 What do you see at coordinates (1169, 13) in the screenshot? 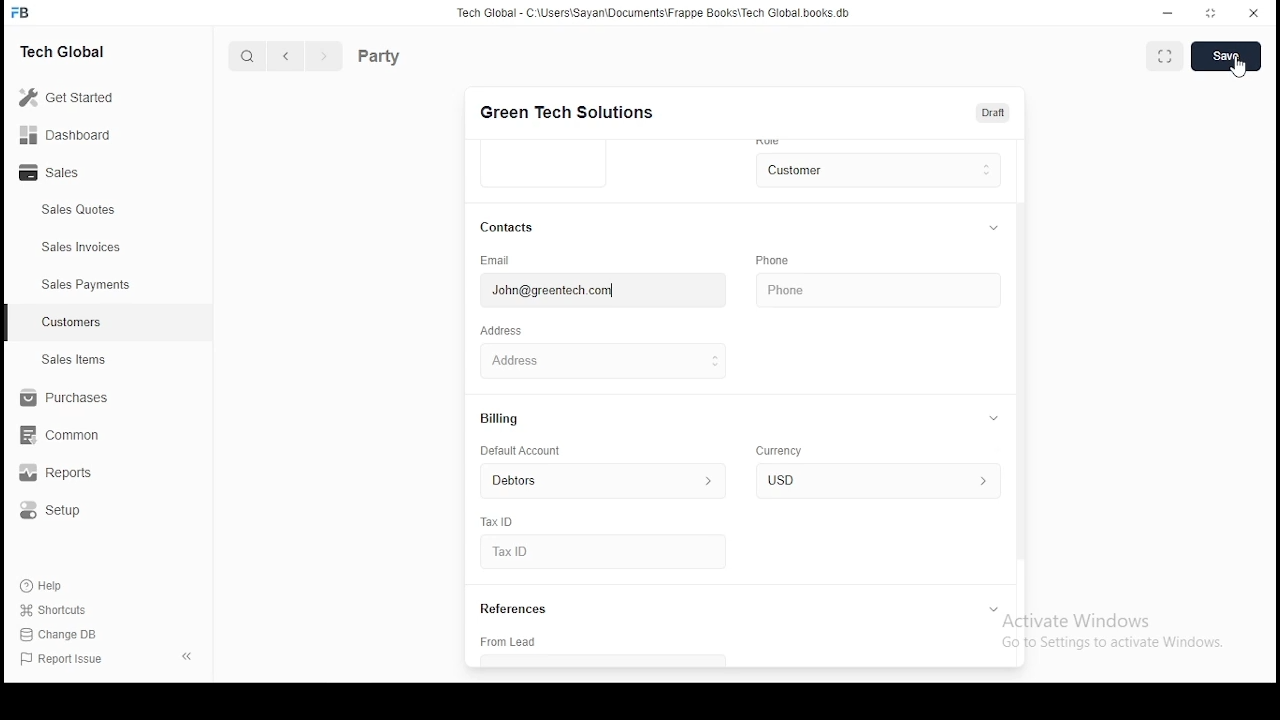
I see `minimize` at bounding box center [1169, 13].